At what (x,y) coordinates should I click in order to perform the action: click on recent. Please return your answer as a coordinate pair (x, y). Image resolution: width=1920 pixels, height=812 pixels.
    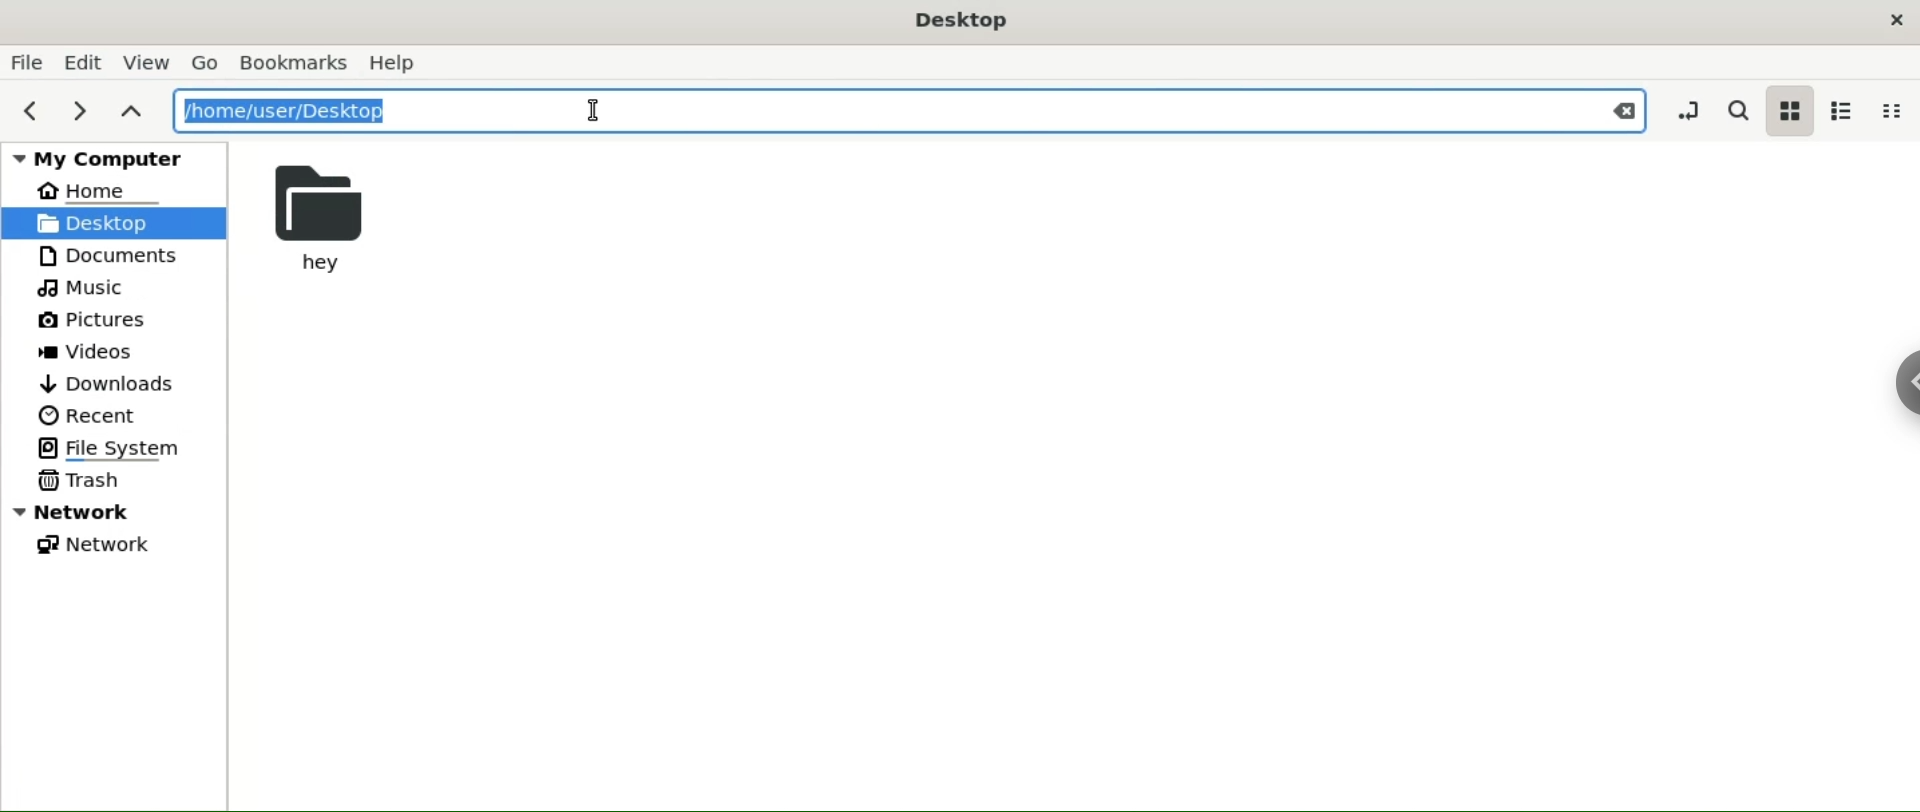
    Looking at the image, I should click on (85, 415).